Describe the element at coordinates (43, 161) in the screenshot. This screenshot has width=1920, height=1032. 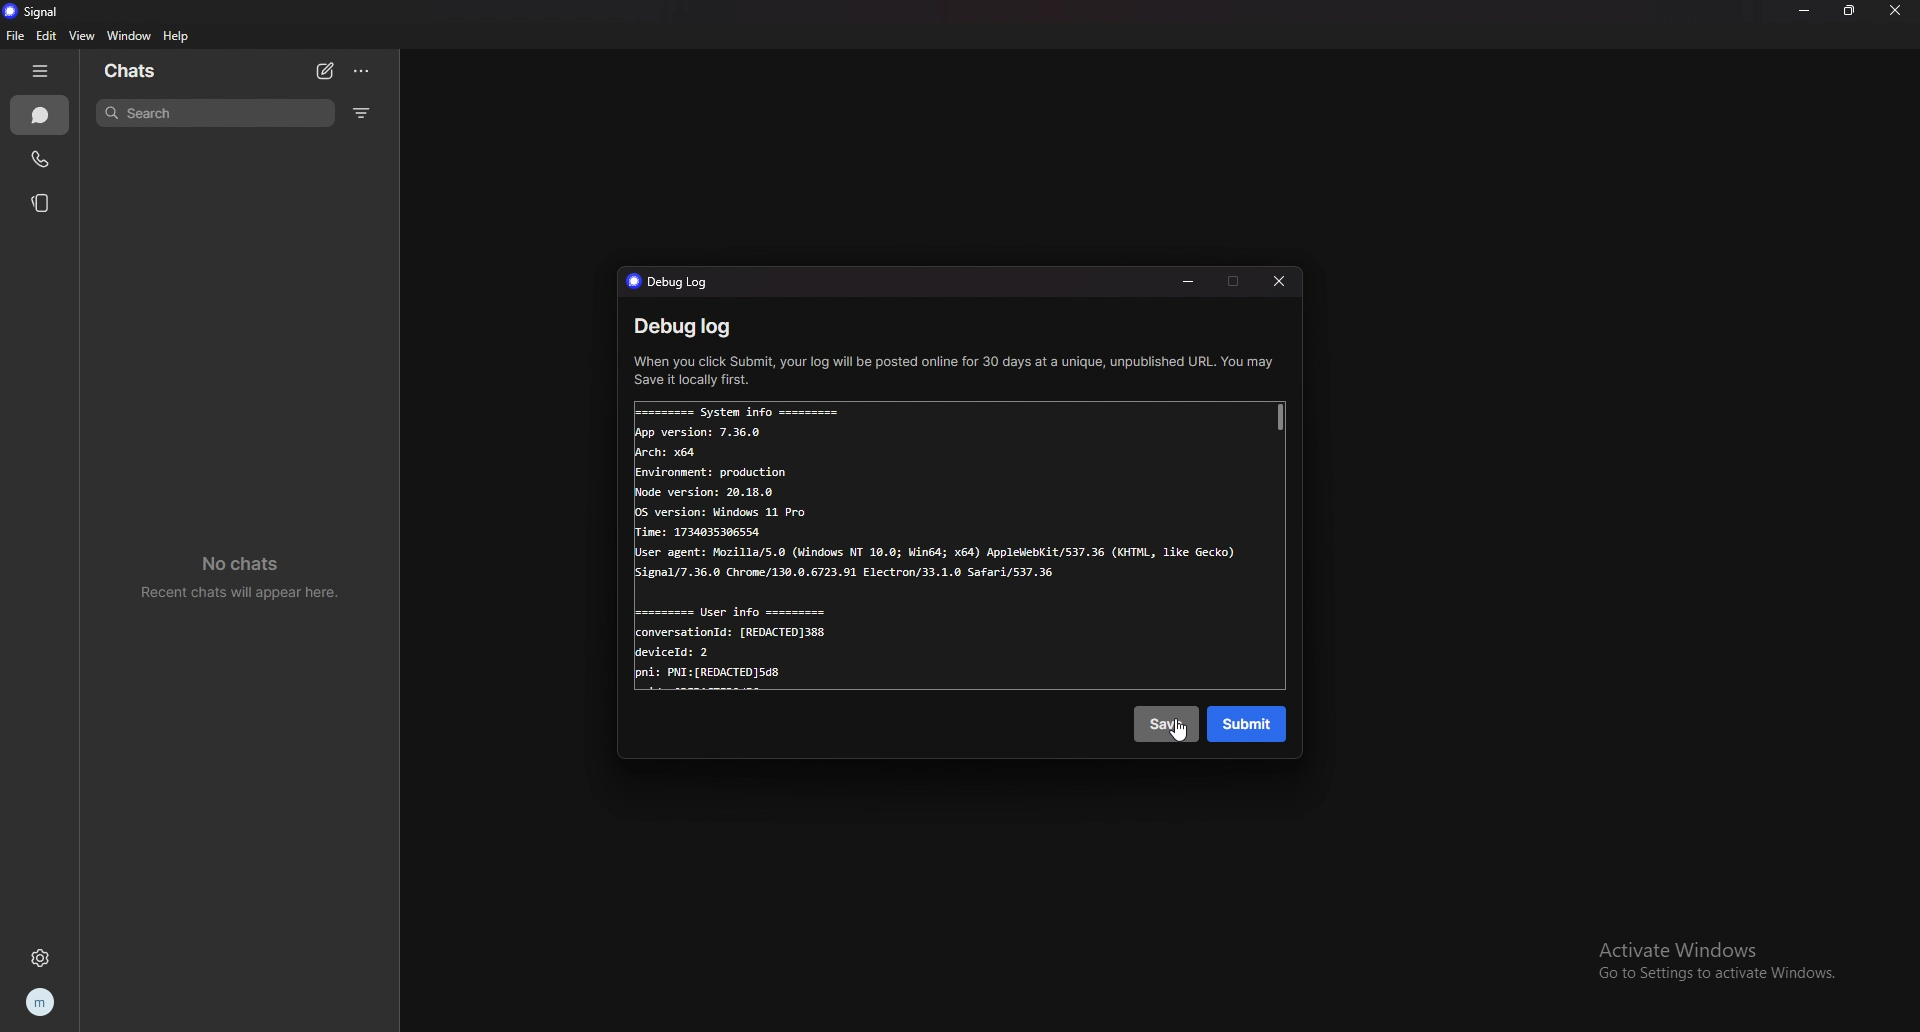
I see `calls` at that location.